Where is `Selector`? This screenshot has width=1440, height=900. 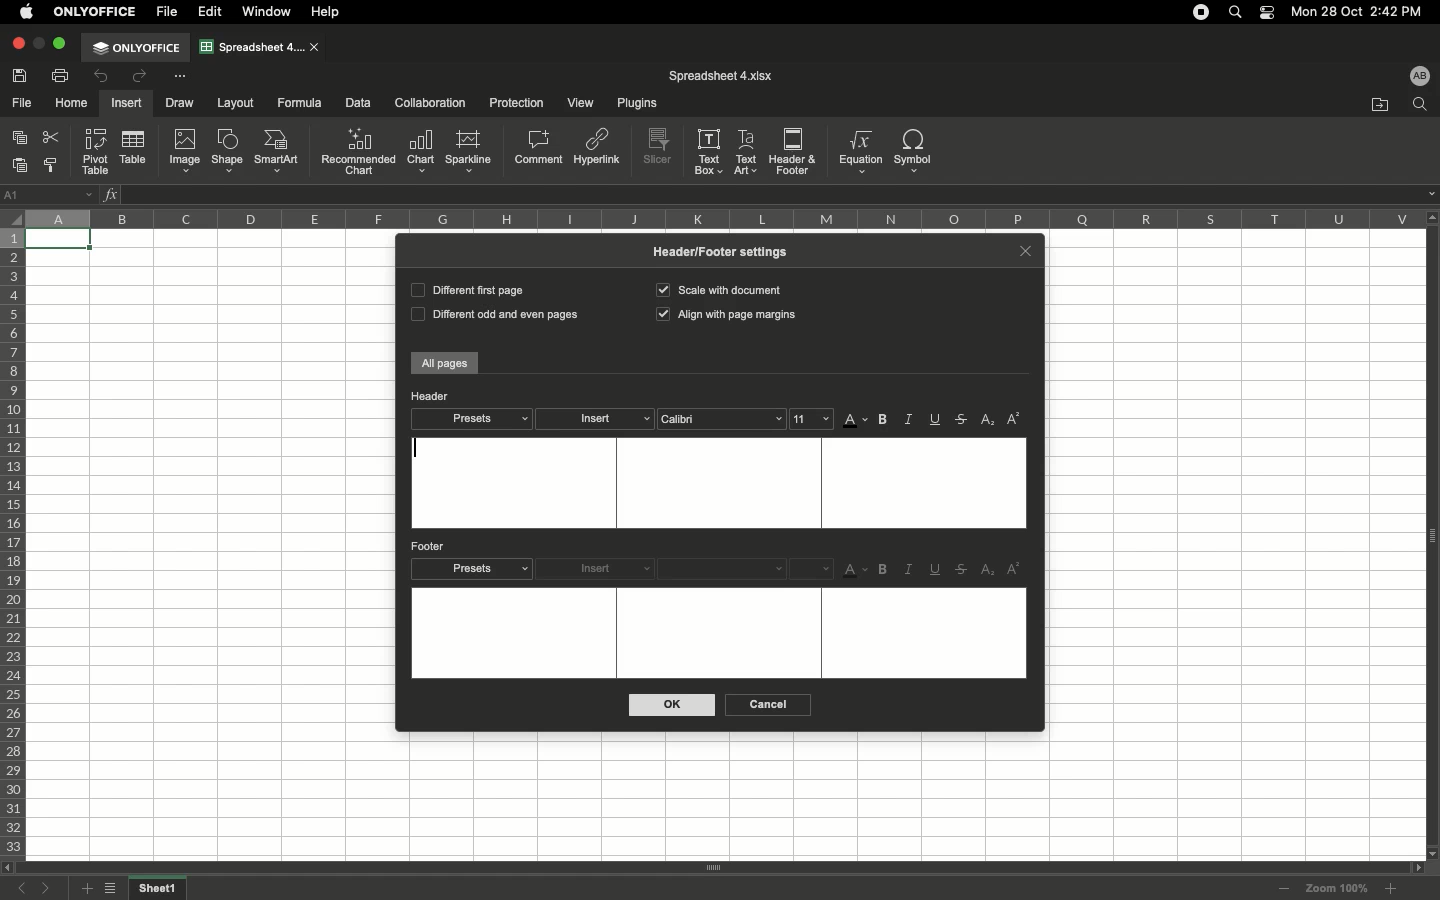 Selector is located at coordinates (11, 215).